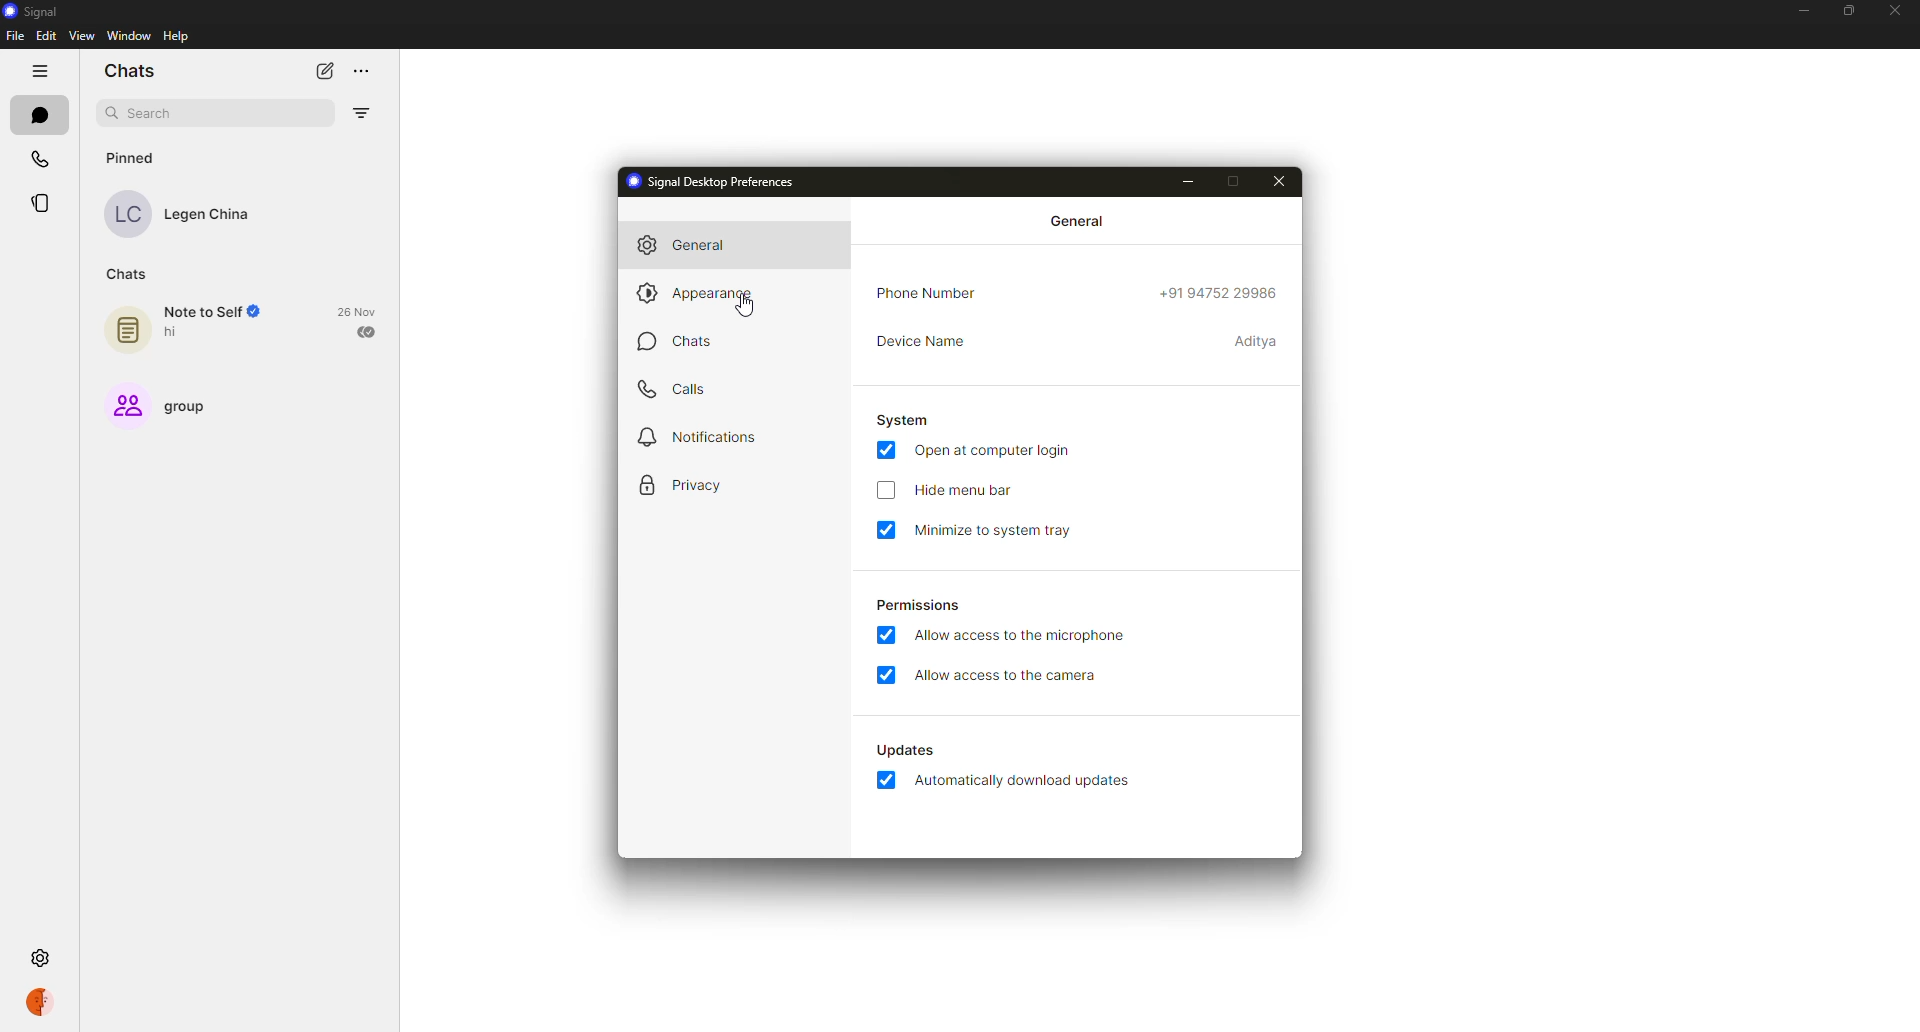 This screenshot has height=1032, width=1920. Describe the element at coordinates (1257, 341) in the screenshot. I see `device name` at that location.